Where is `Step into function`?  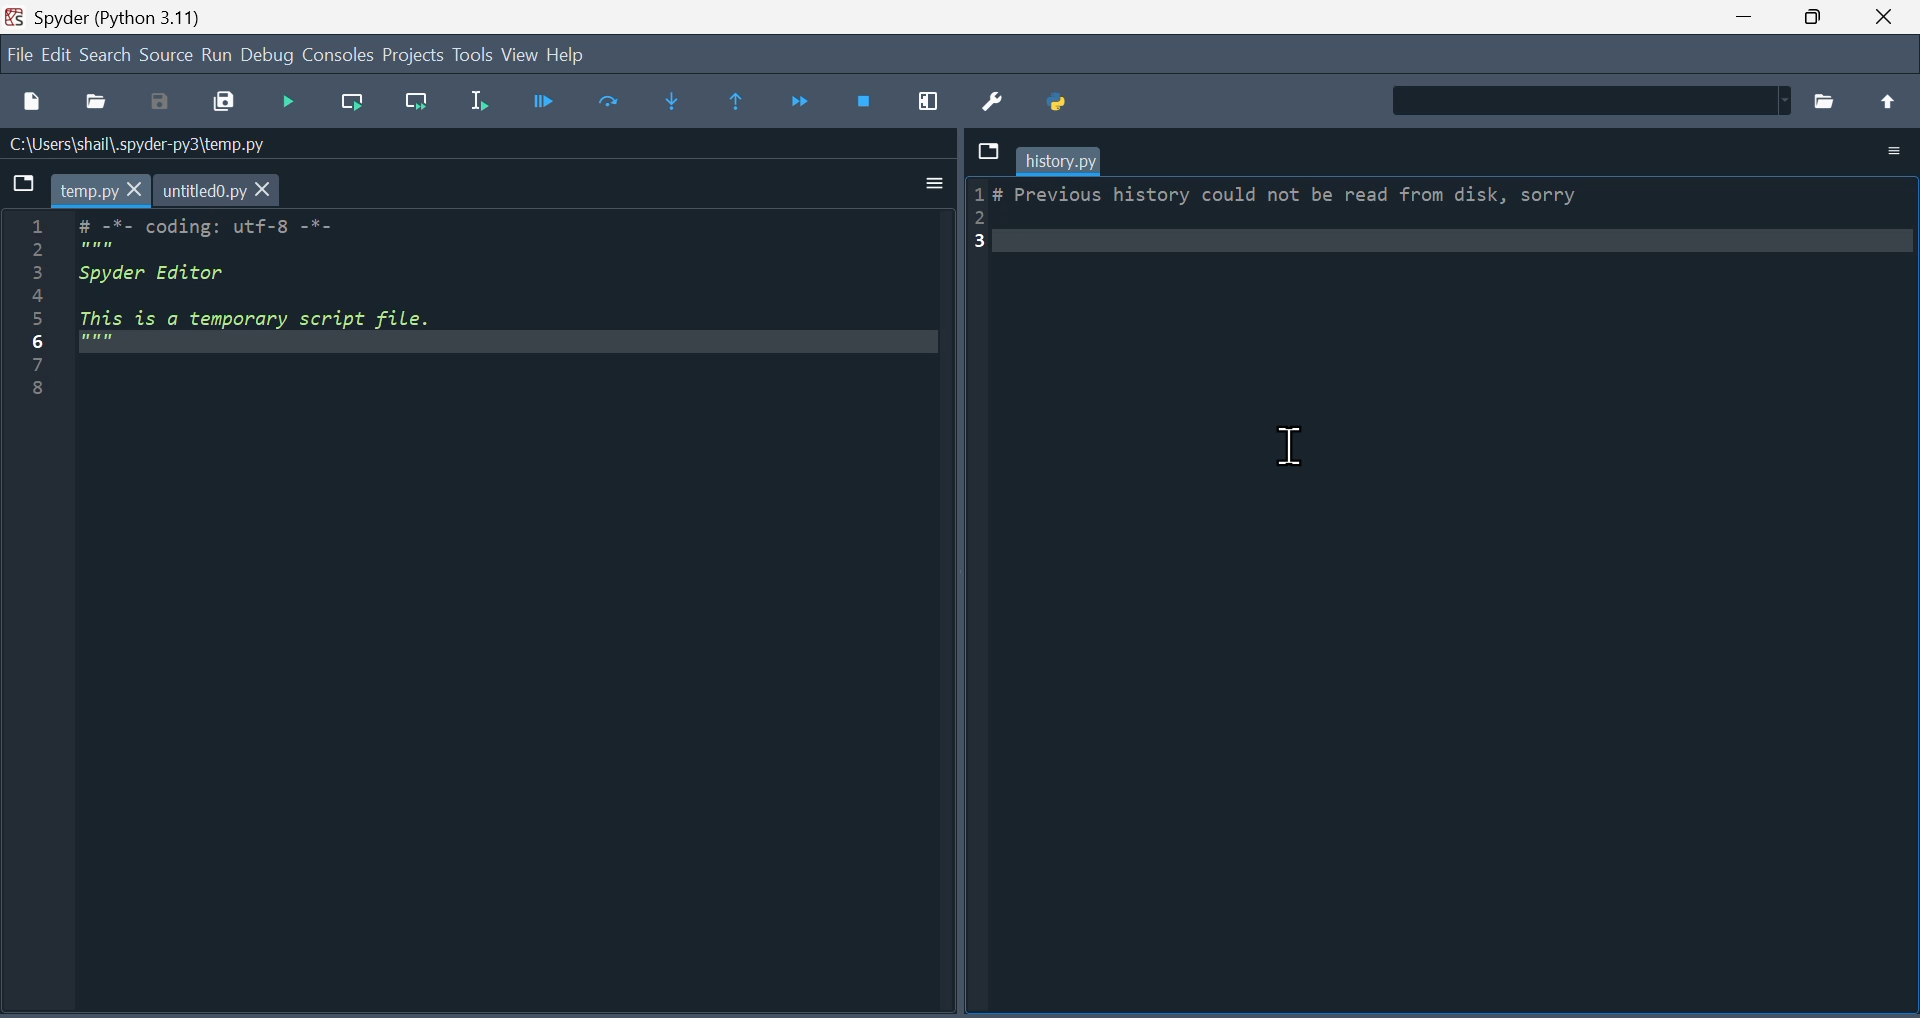 Step into function is located at coordinates (678, 101).